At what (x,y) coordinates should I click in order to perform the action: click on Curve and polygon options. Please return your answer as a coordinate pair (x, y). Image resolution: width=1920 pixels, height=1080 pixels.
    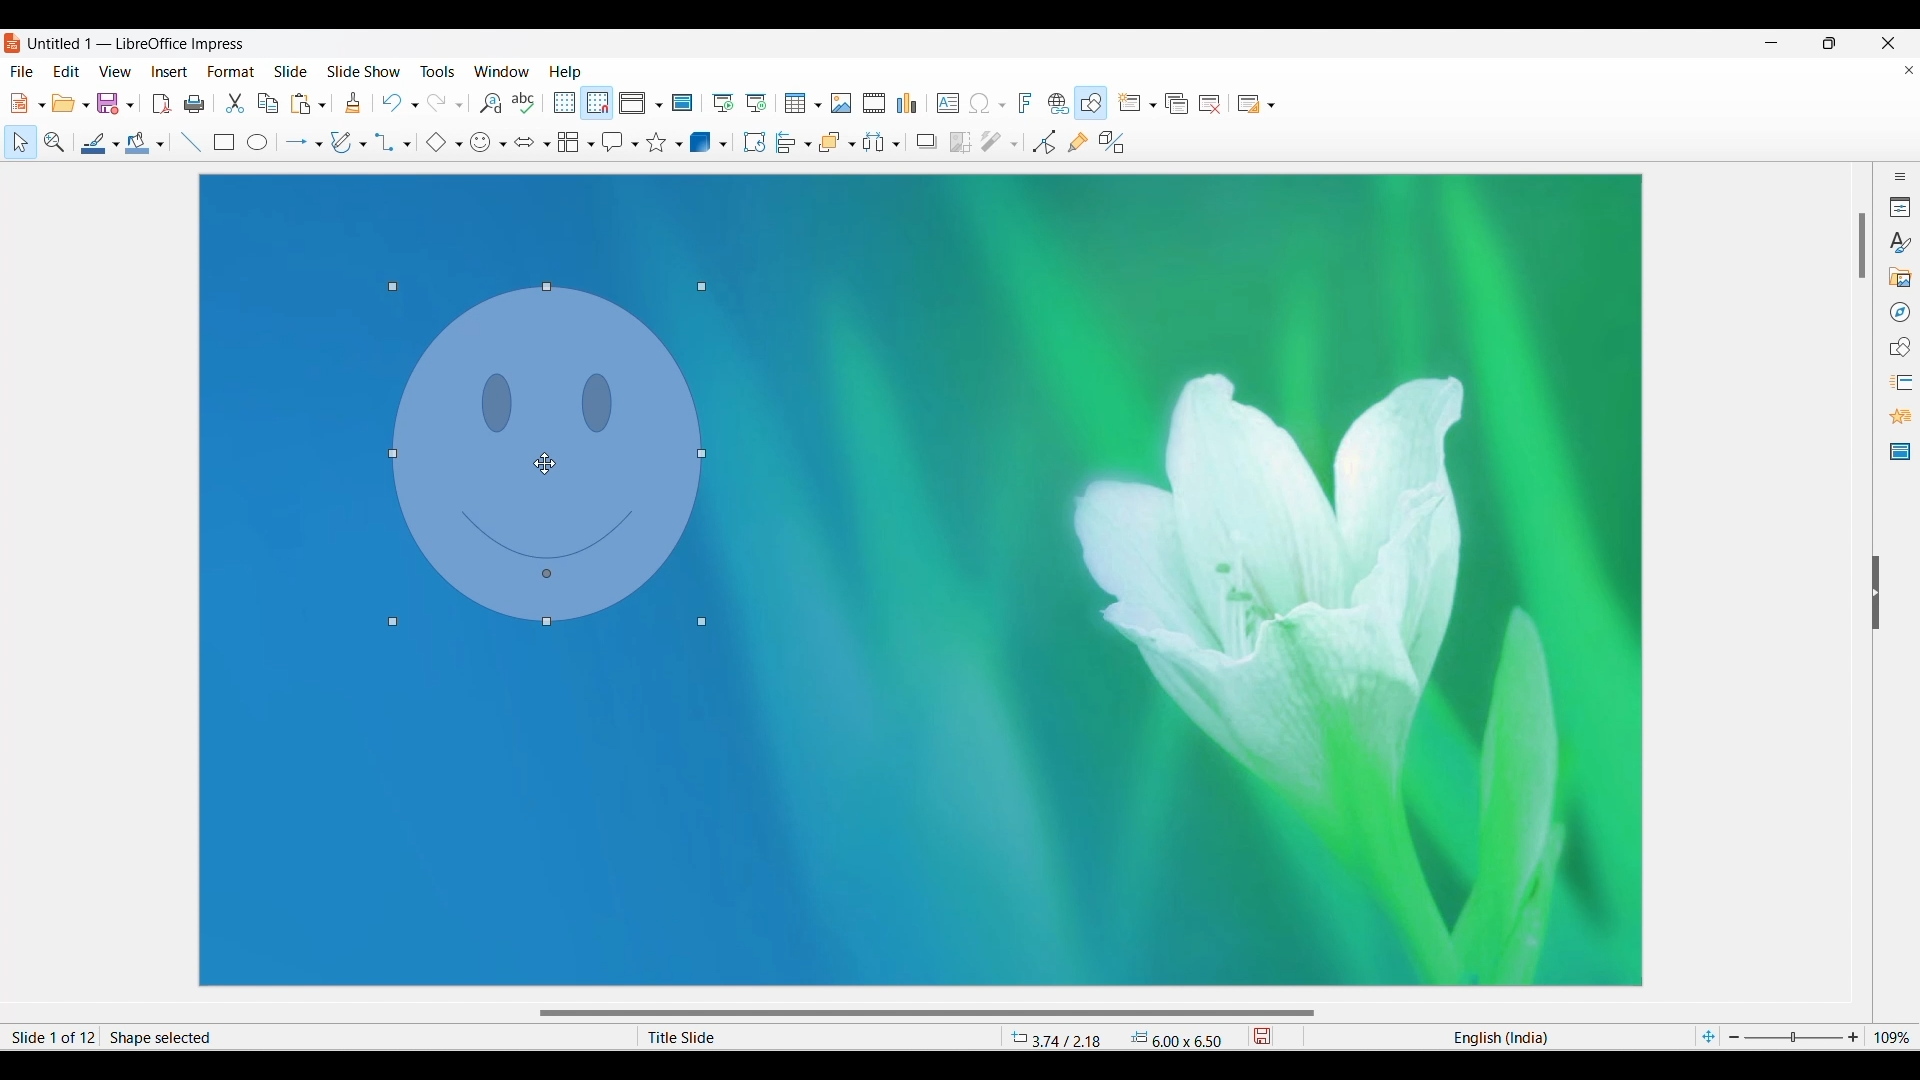
    Looking at the image, I should click on (363, 144).